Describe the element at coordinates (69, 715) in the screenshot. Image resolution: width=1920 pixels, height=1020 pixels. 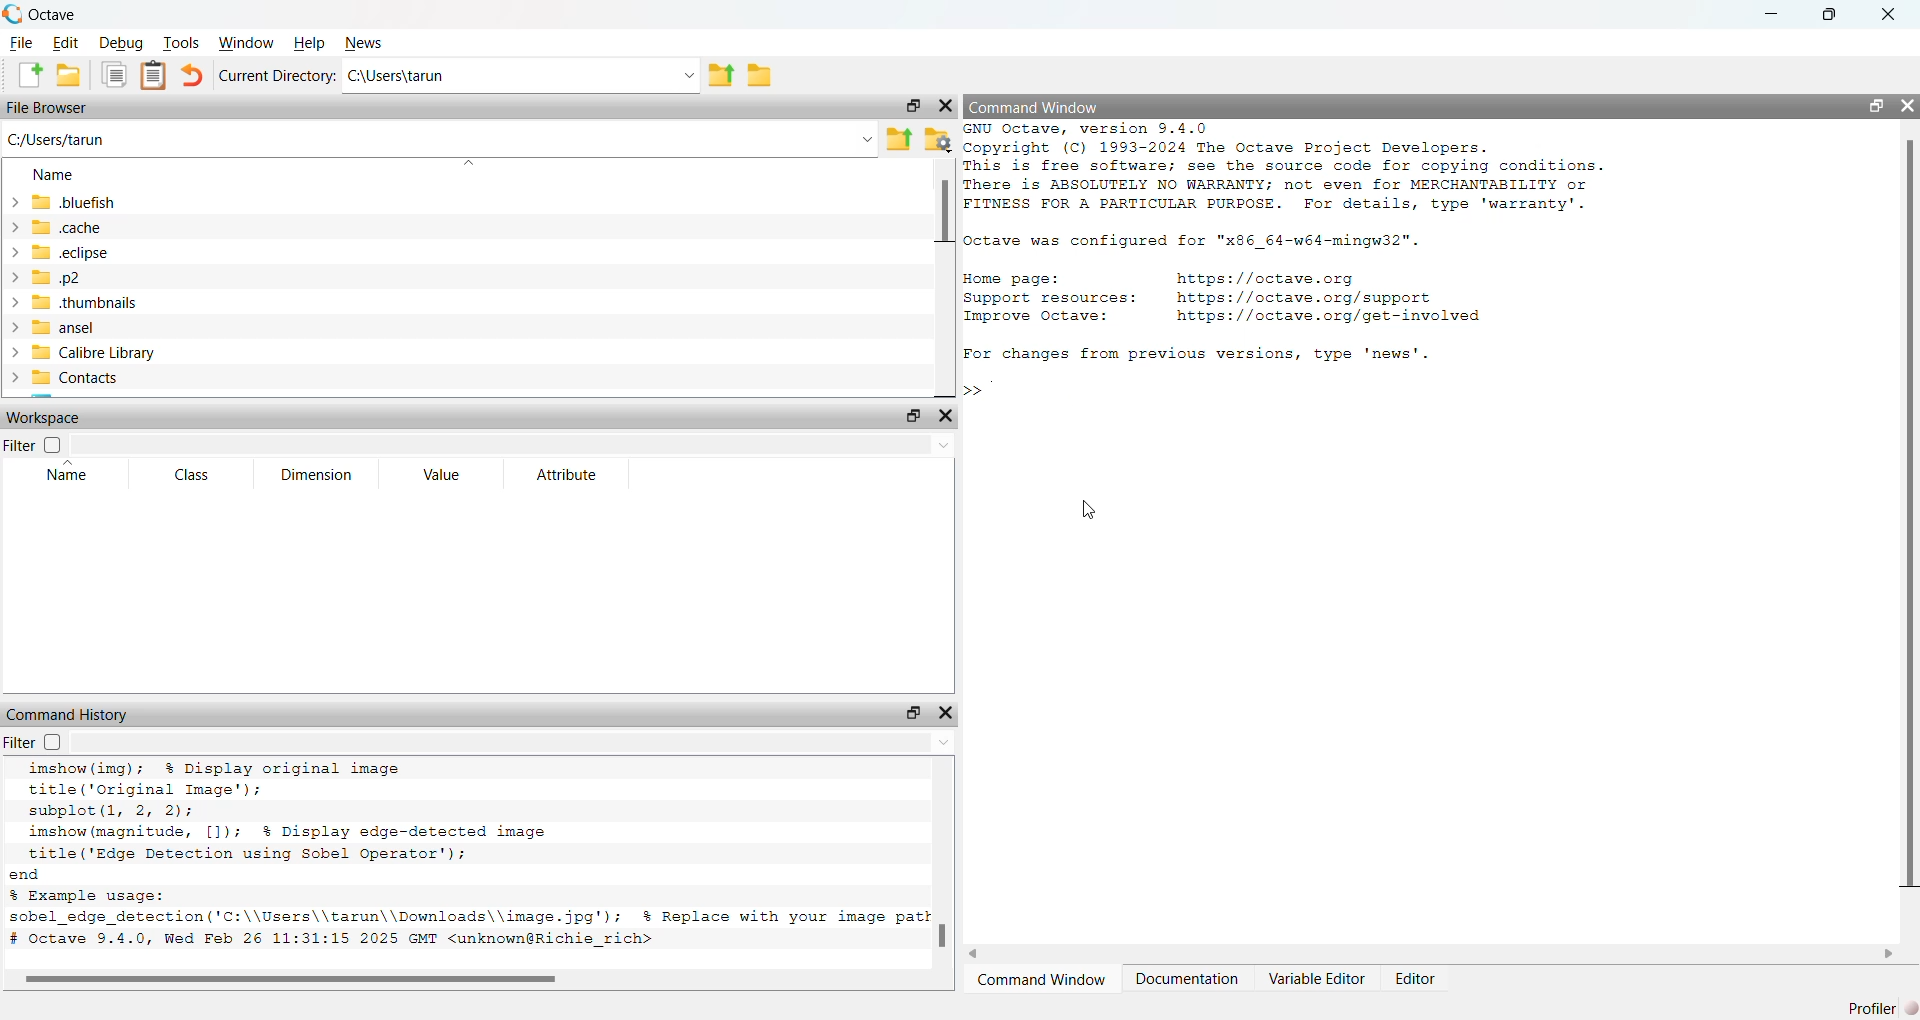
I see `Command History` at that location.